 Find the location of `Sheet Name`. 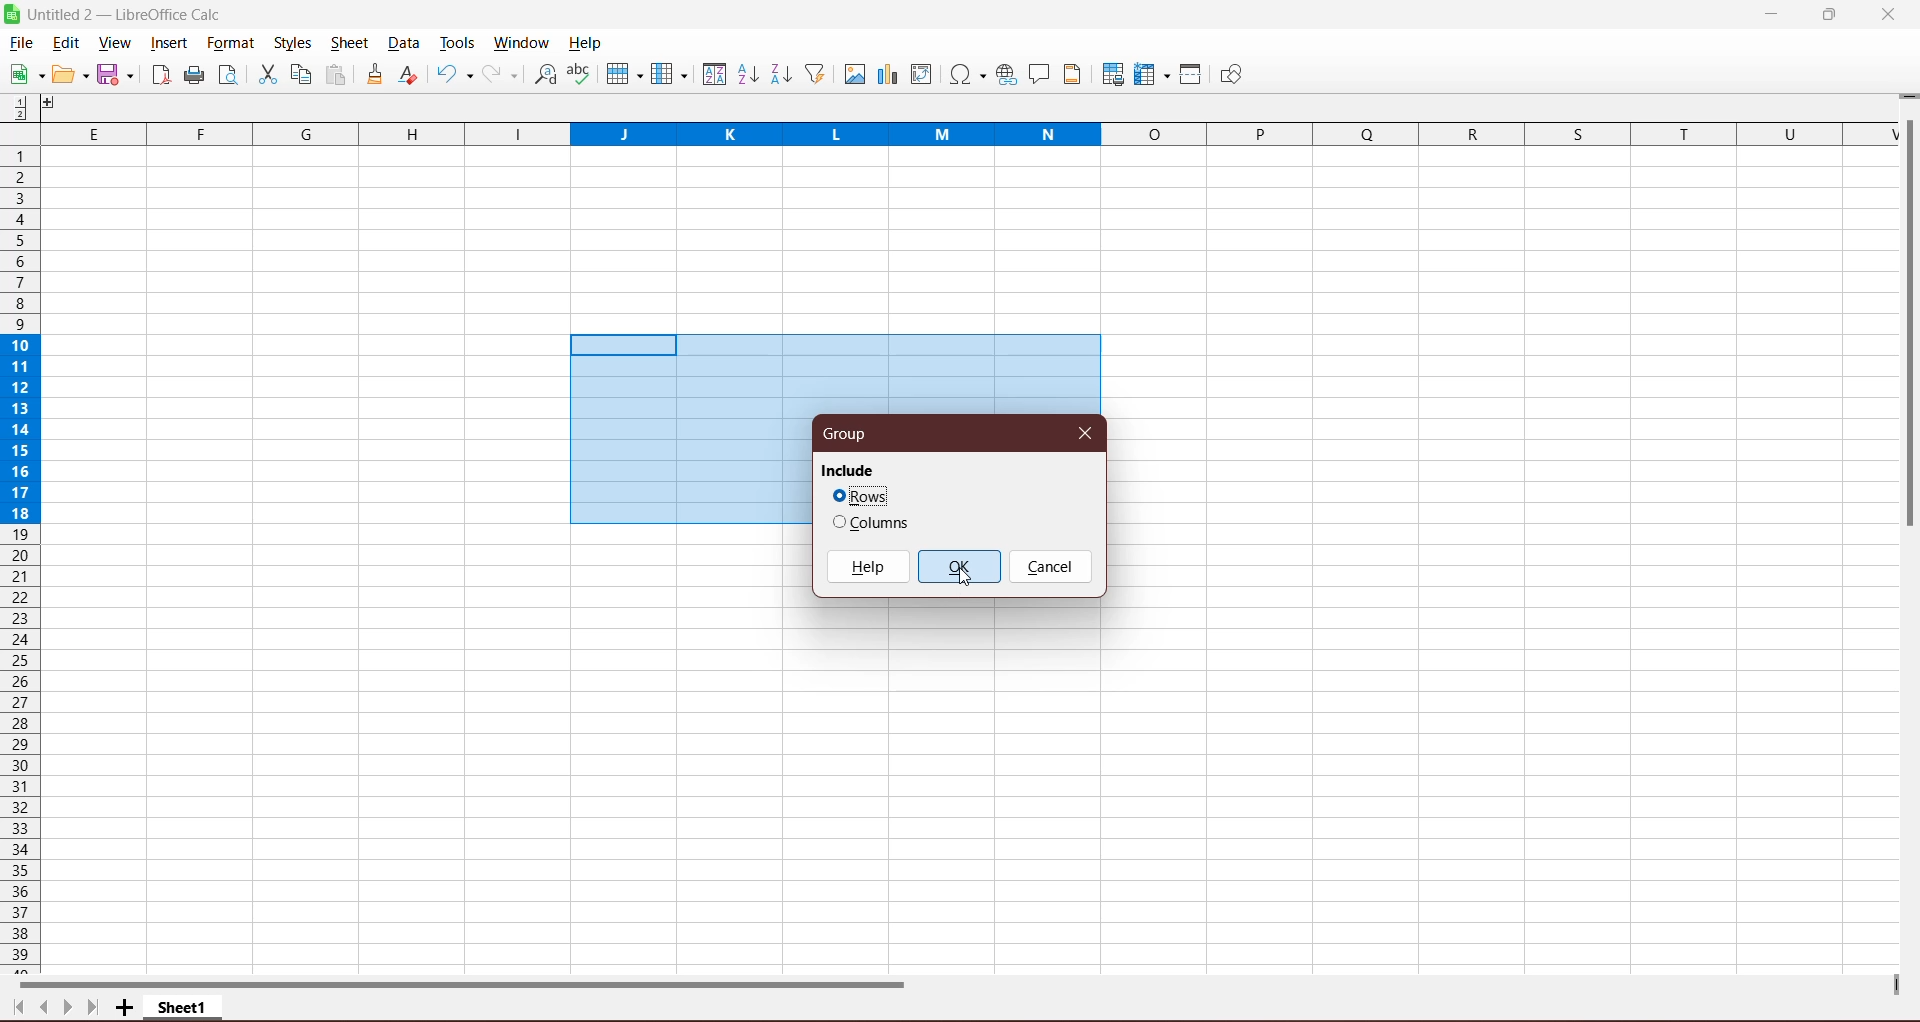

Sheet Name is located at coordinates (185, 1007).